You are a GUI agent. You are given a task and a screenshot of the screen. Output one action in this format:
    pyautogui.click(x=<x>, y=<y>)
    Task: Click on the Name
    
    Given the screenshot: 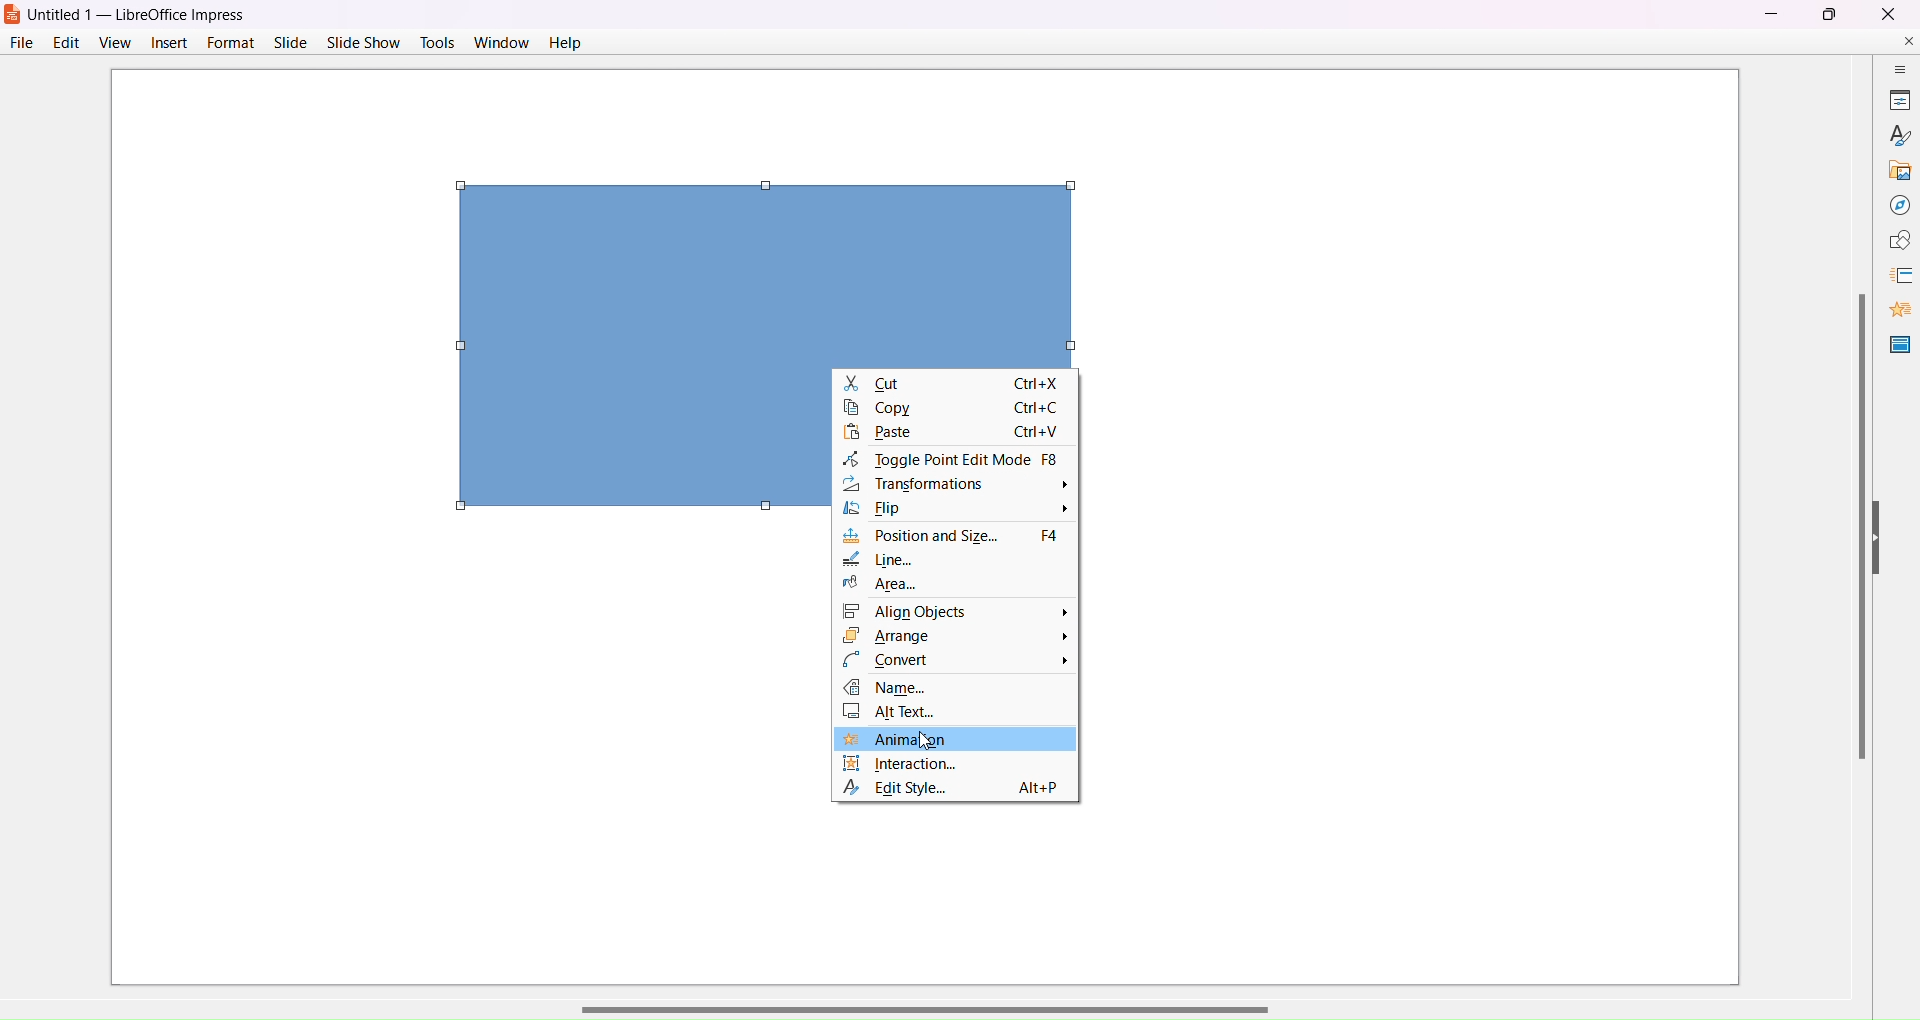 What is the action you would take?
    pyautogui.click(x=959, y=688)
    